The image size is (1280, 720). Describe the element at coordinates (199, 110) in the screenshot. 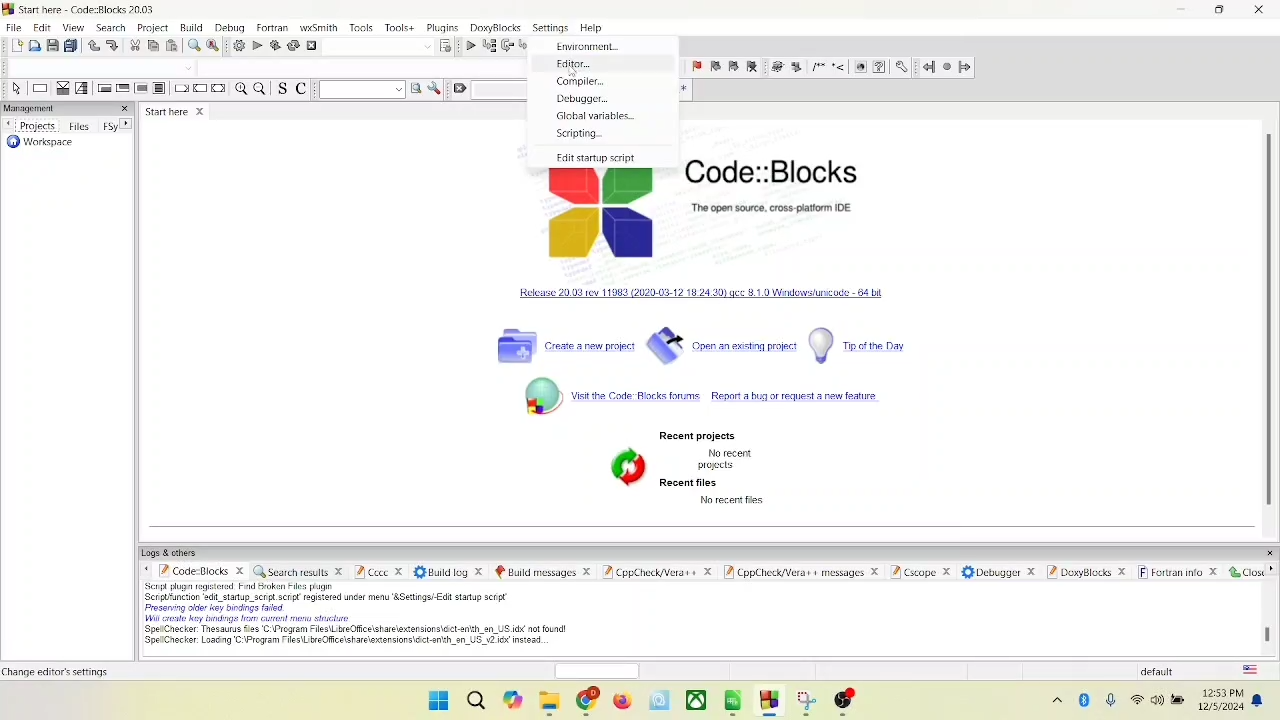

I see `close` at that location.